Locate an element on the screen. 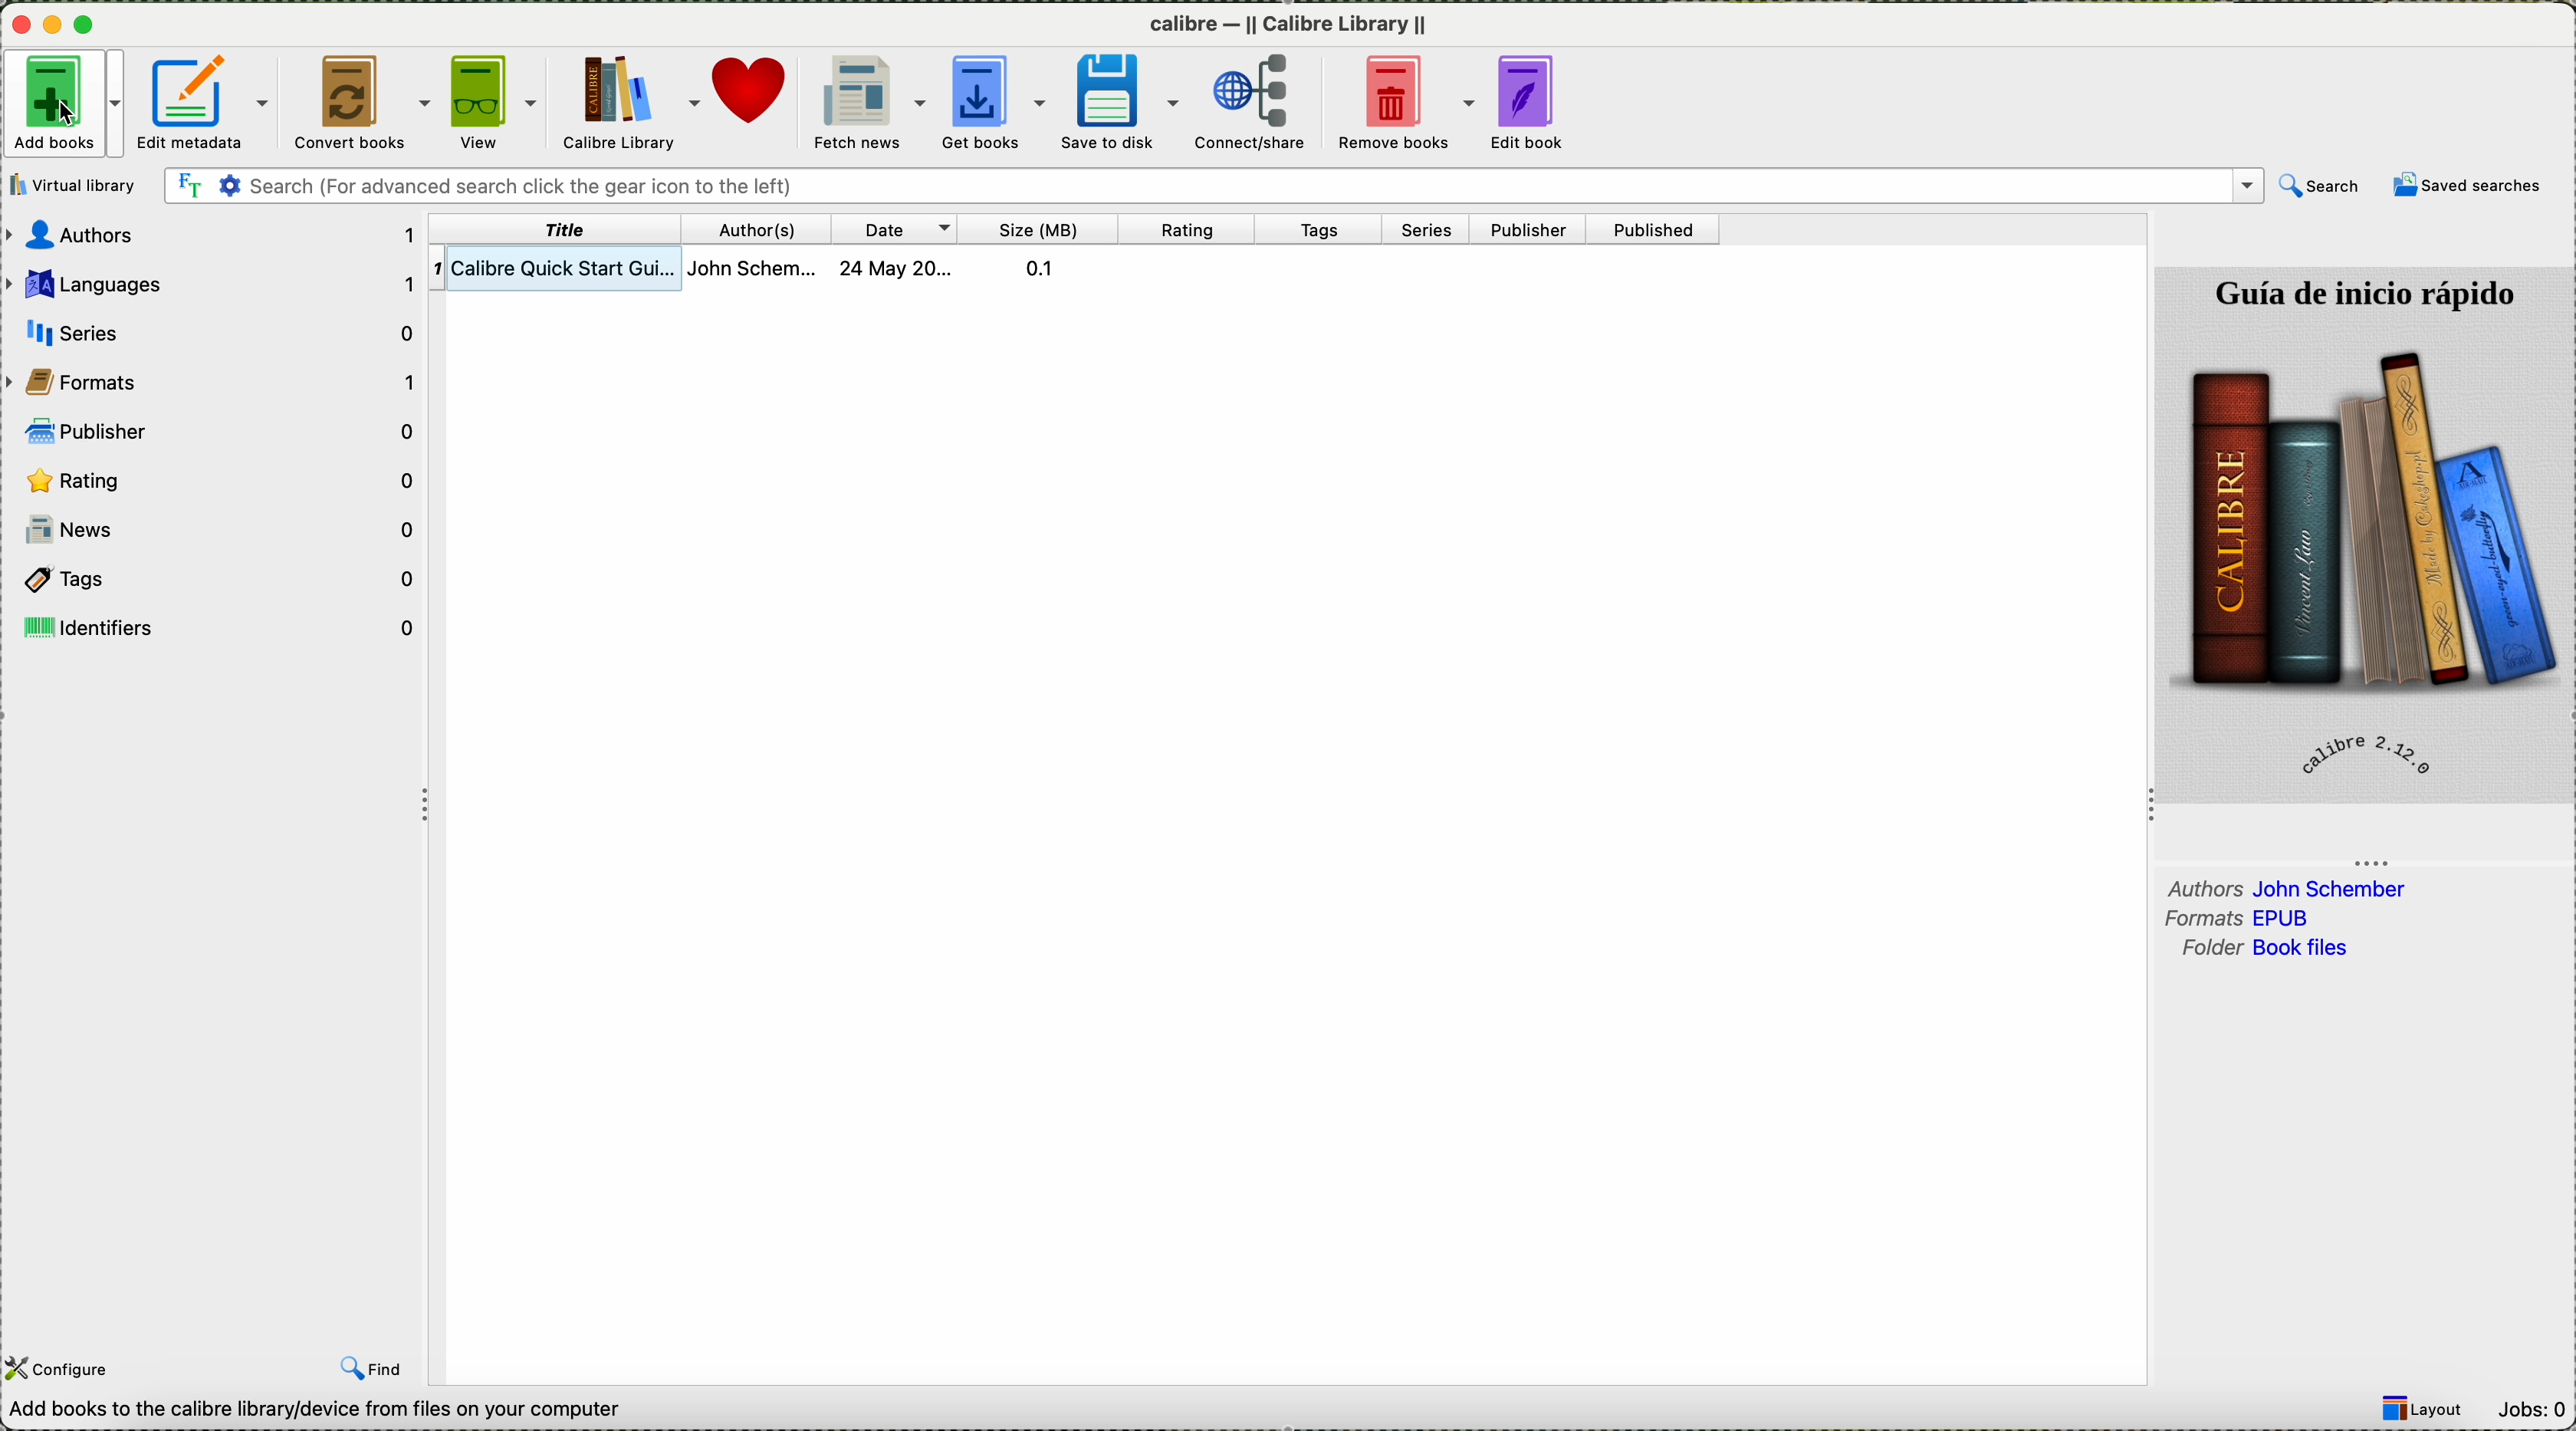 The width and height of the screenshot is (2576, 1431). series is located at coordinates (1431, 230).